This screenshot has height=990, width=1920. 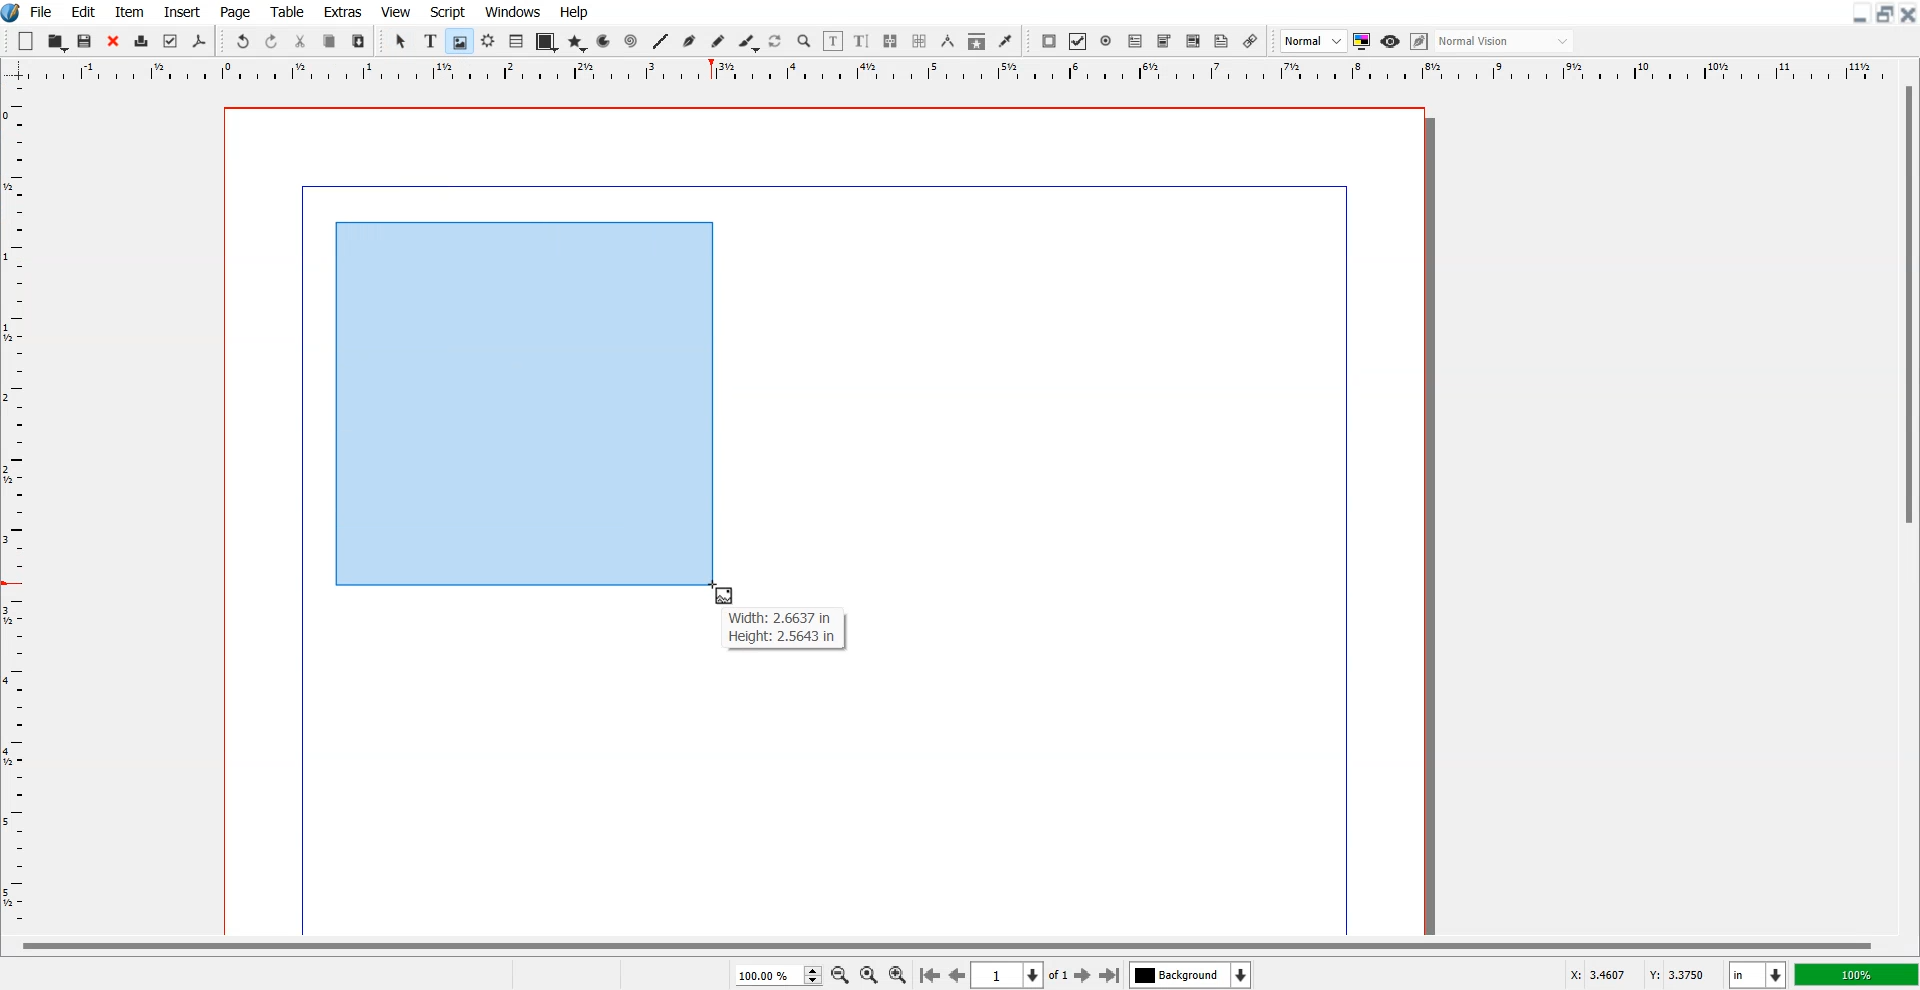 I want to click on Copy Item Properties, so click(x=976, y=41).